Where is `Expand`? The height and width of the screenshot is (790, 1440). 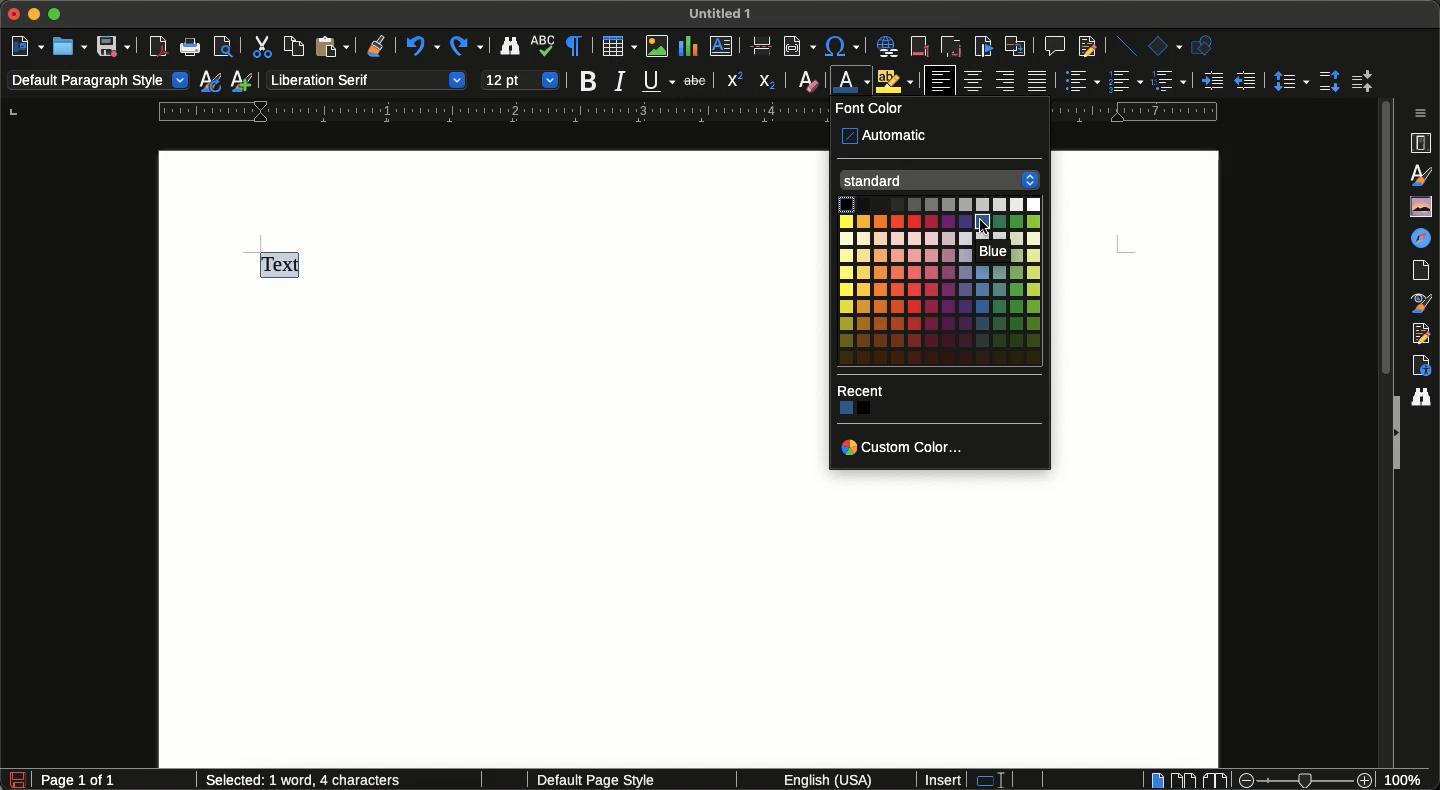 Expand is located at coordinates (1394, 434).